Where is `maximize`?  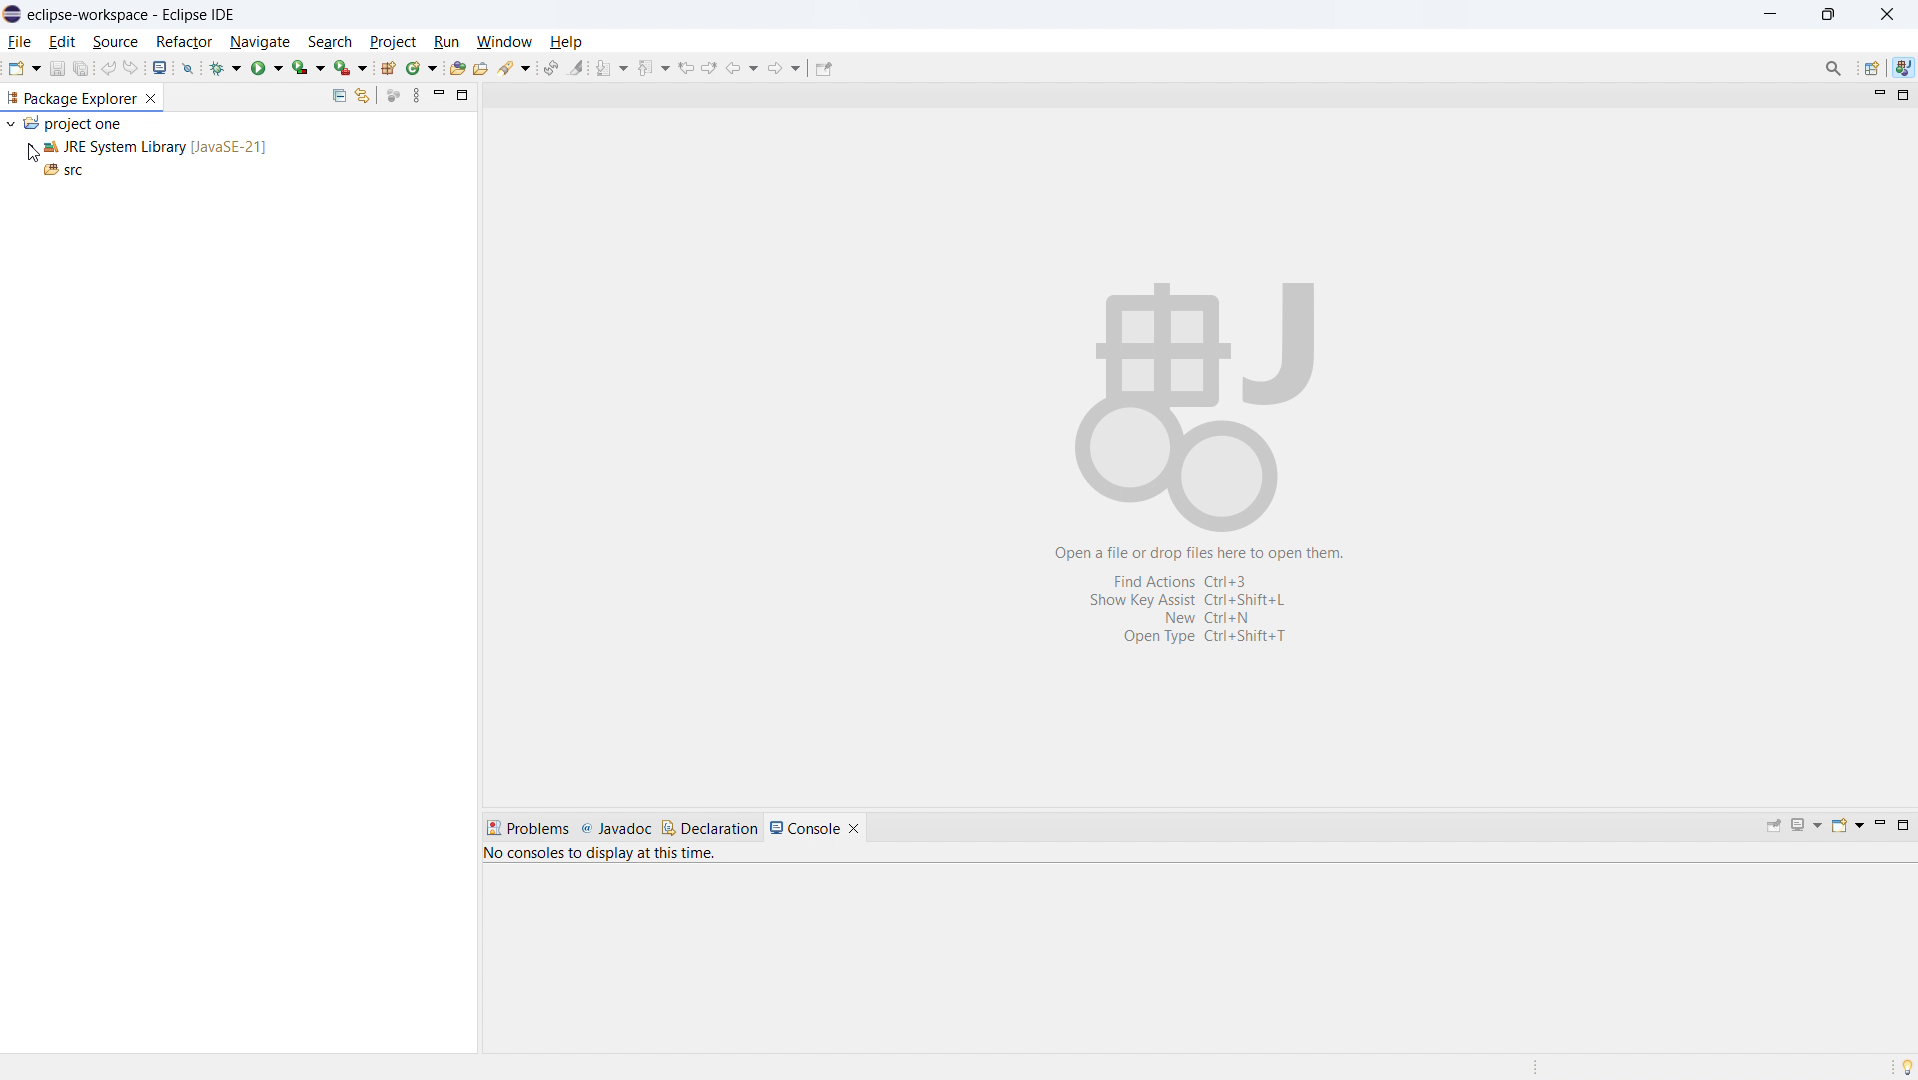
maximize is located at coordinates (1900, 95).